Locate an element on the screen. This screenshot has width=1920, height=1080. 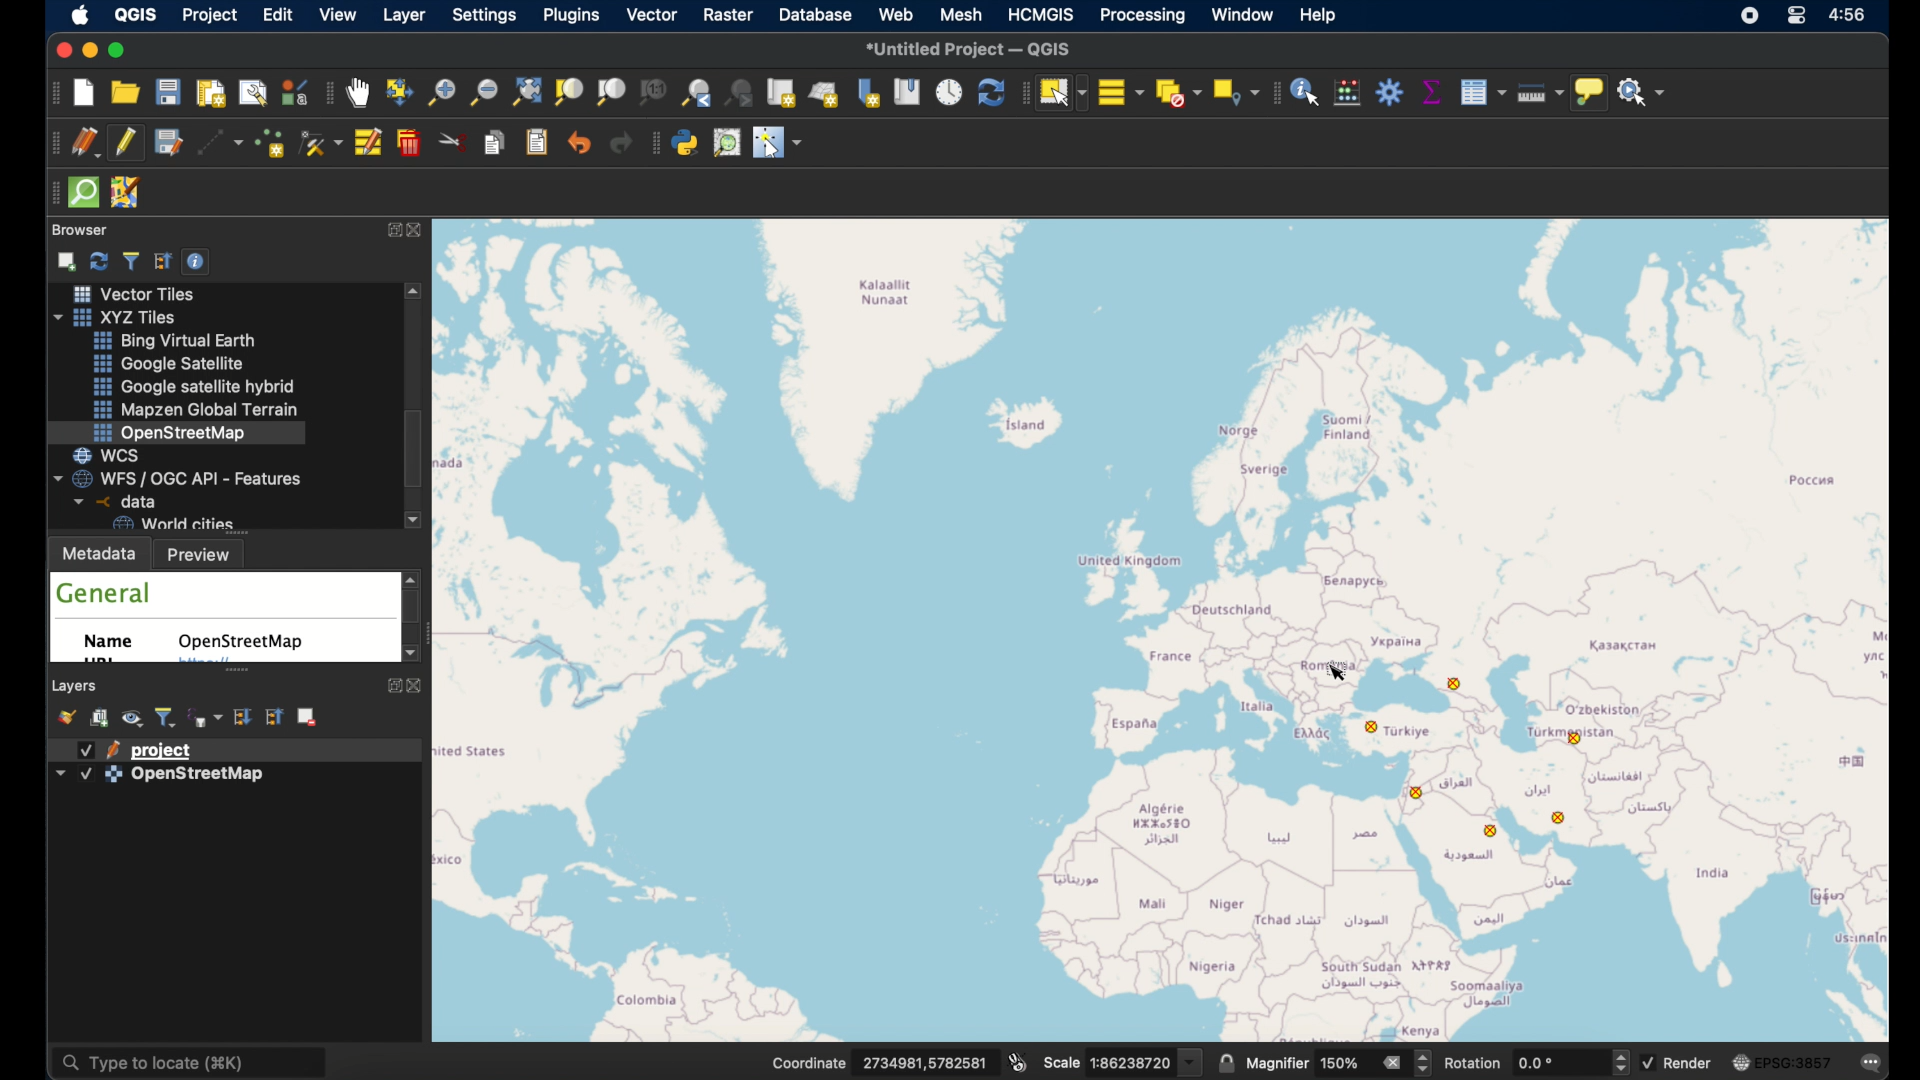
temporal controller panel is located at coordinates (949, 91).